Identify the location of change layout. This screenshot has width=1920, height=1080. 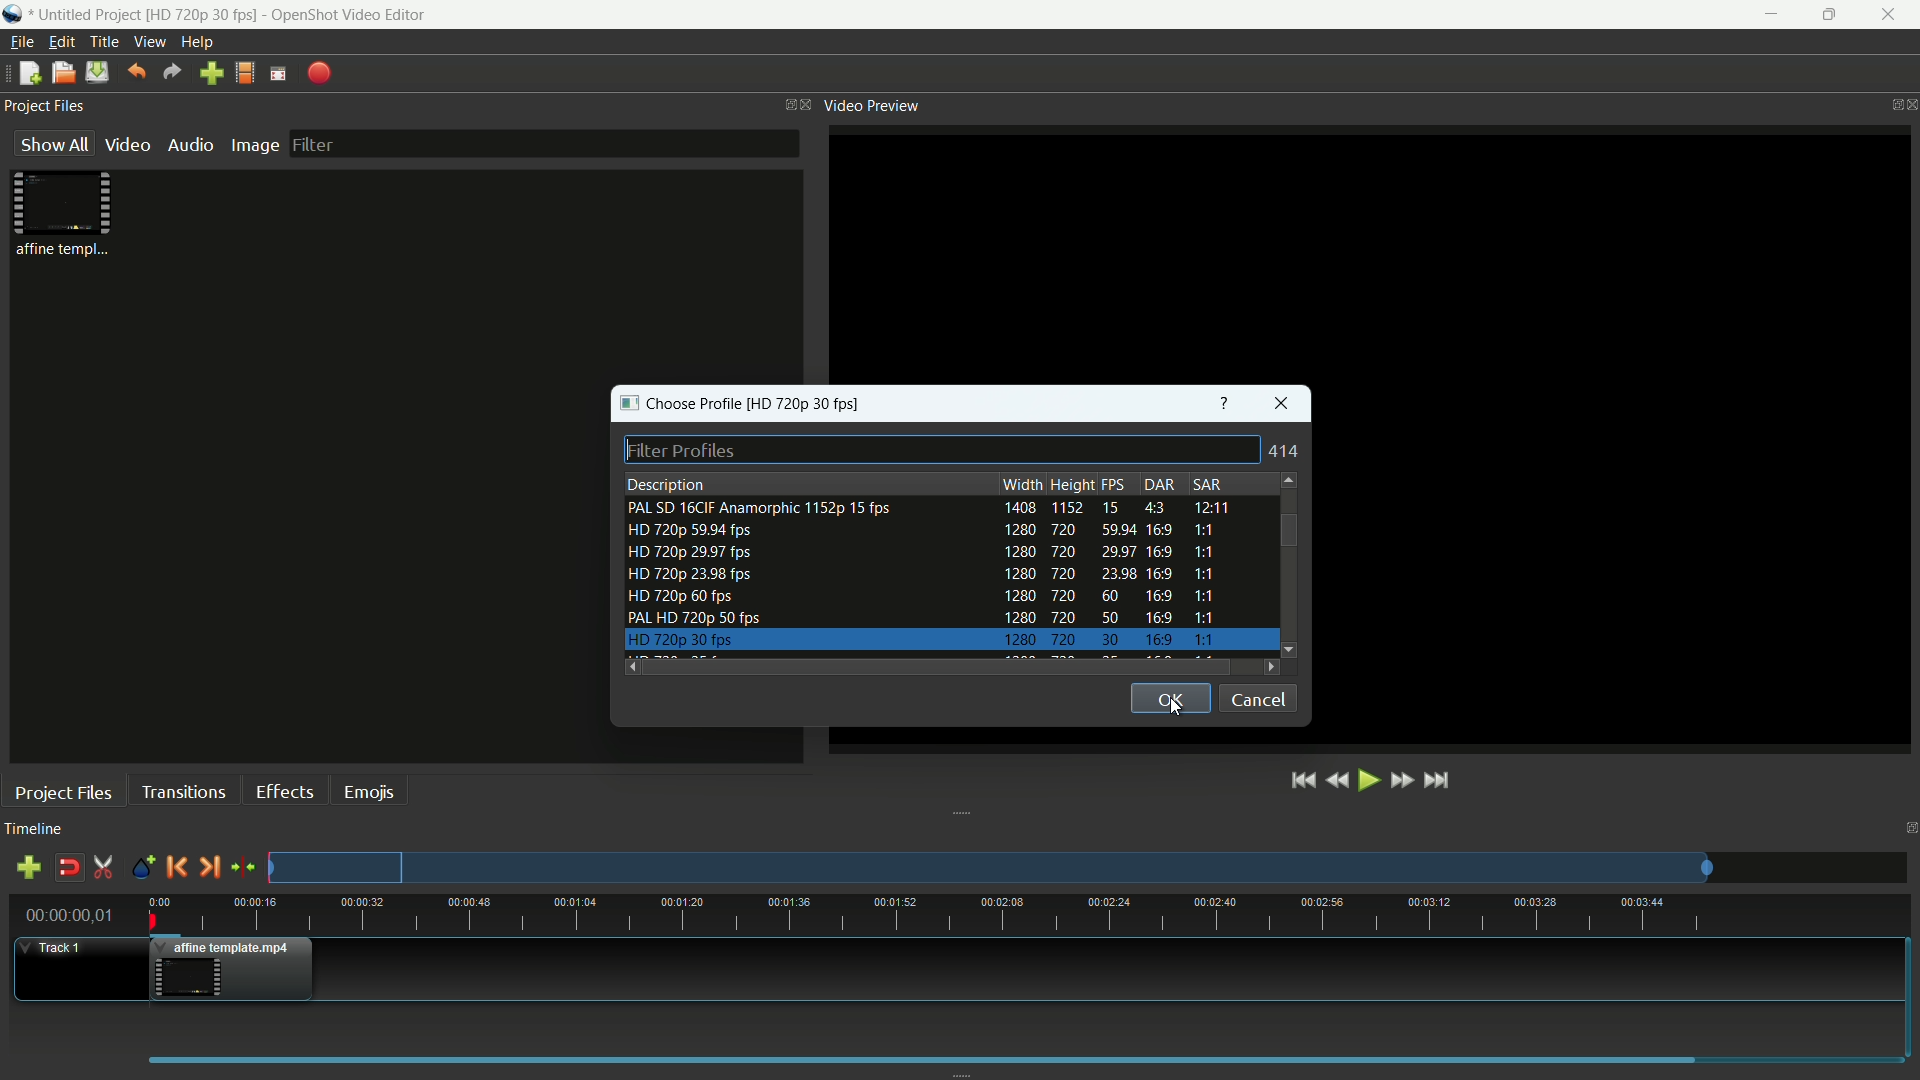
(784, 104).